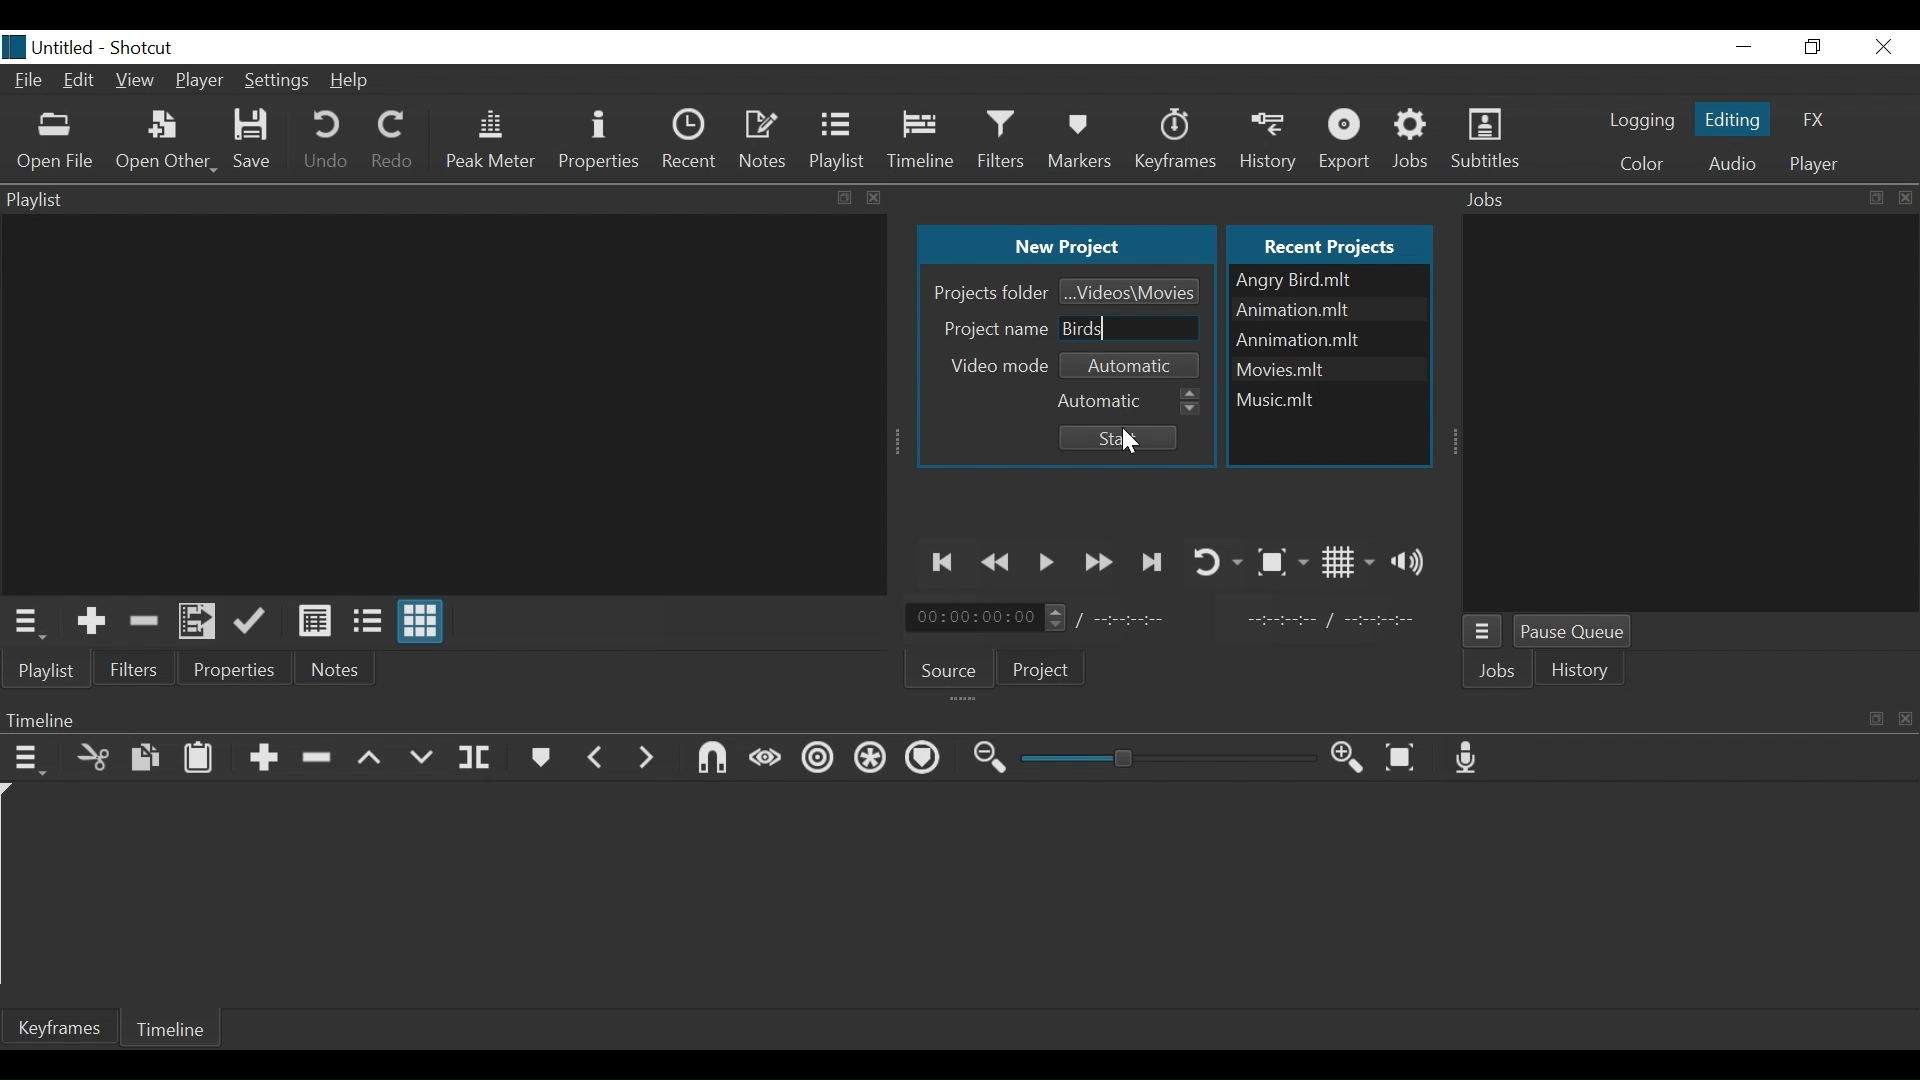  Describe the element at coordinates (1413, 561) in the screenshot. I see `Show volume control` at that location.